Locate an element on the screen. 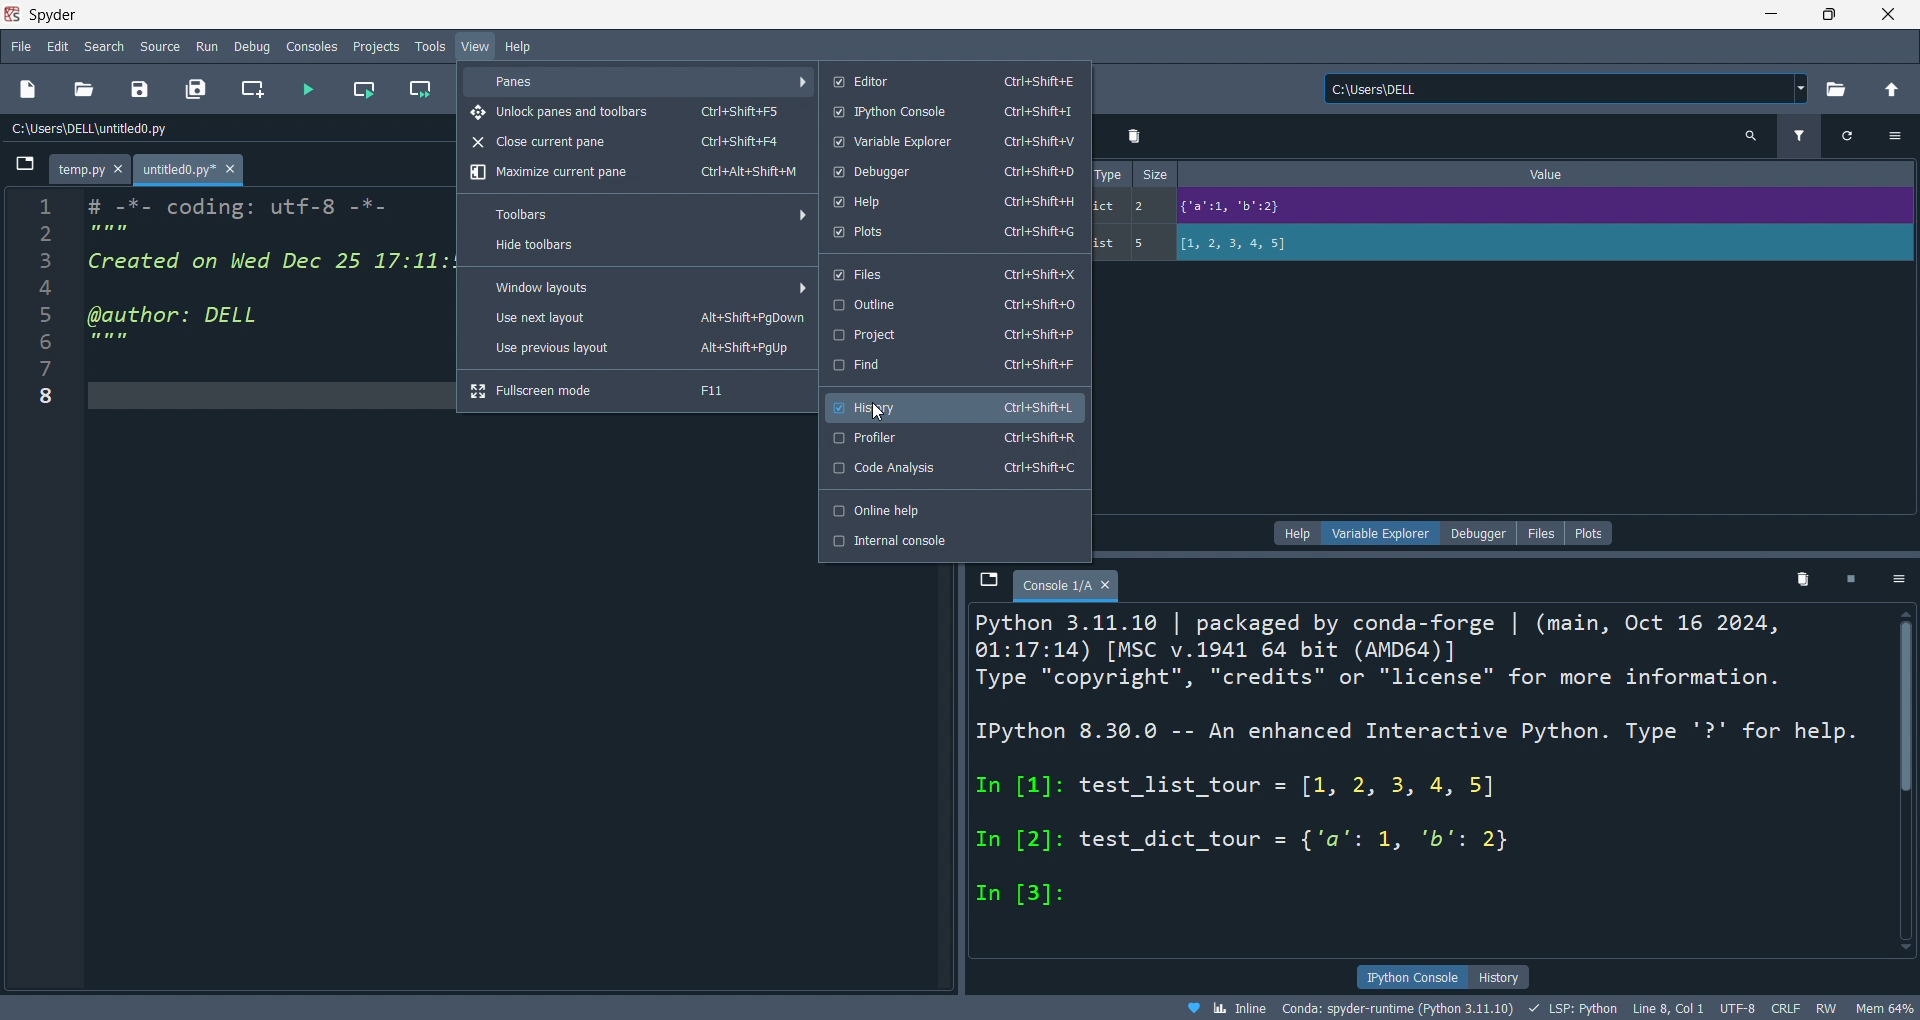  variable value is located at coordinates (1542, 245).